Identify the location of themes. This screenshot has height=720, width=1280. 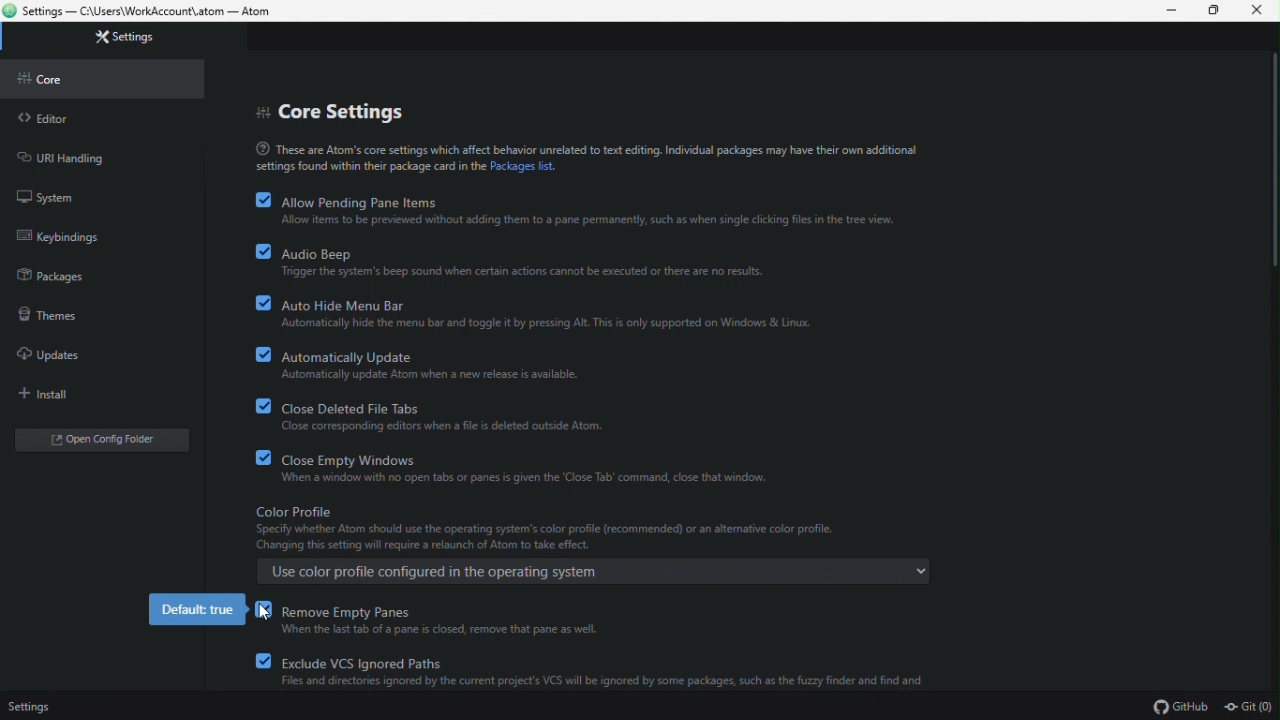
(55, 314).